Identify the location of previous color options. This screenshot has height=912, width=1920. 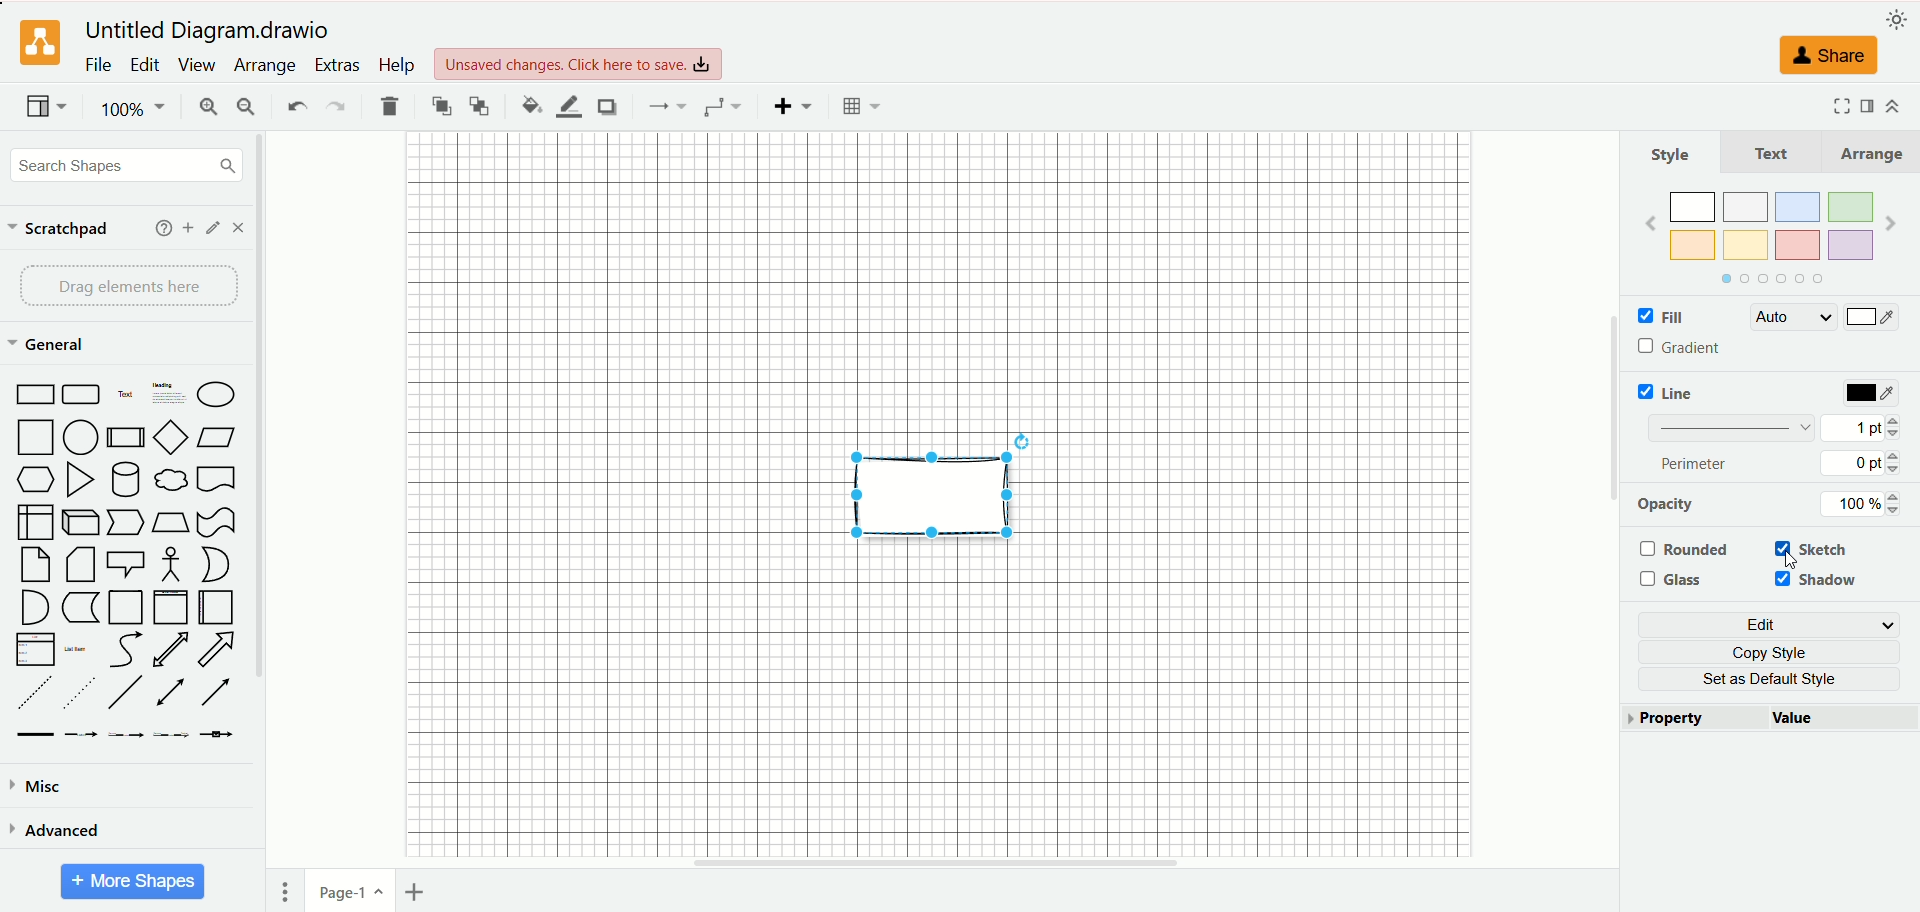
(1650, 223).